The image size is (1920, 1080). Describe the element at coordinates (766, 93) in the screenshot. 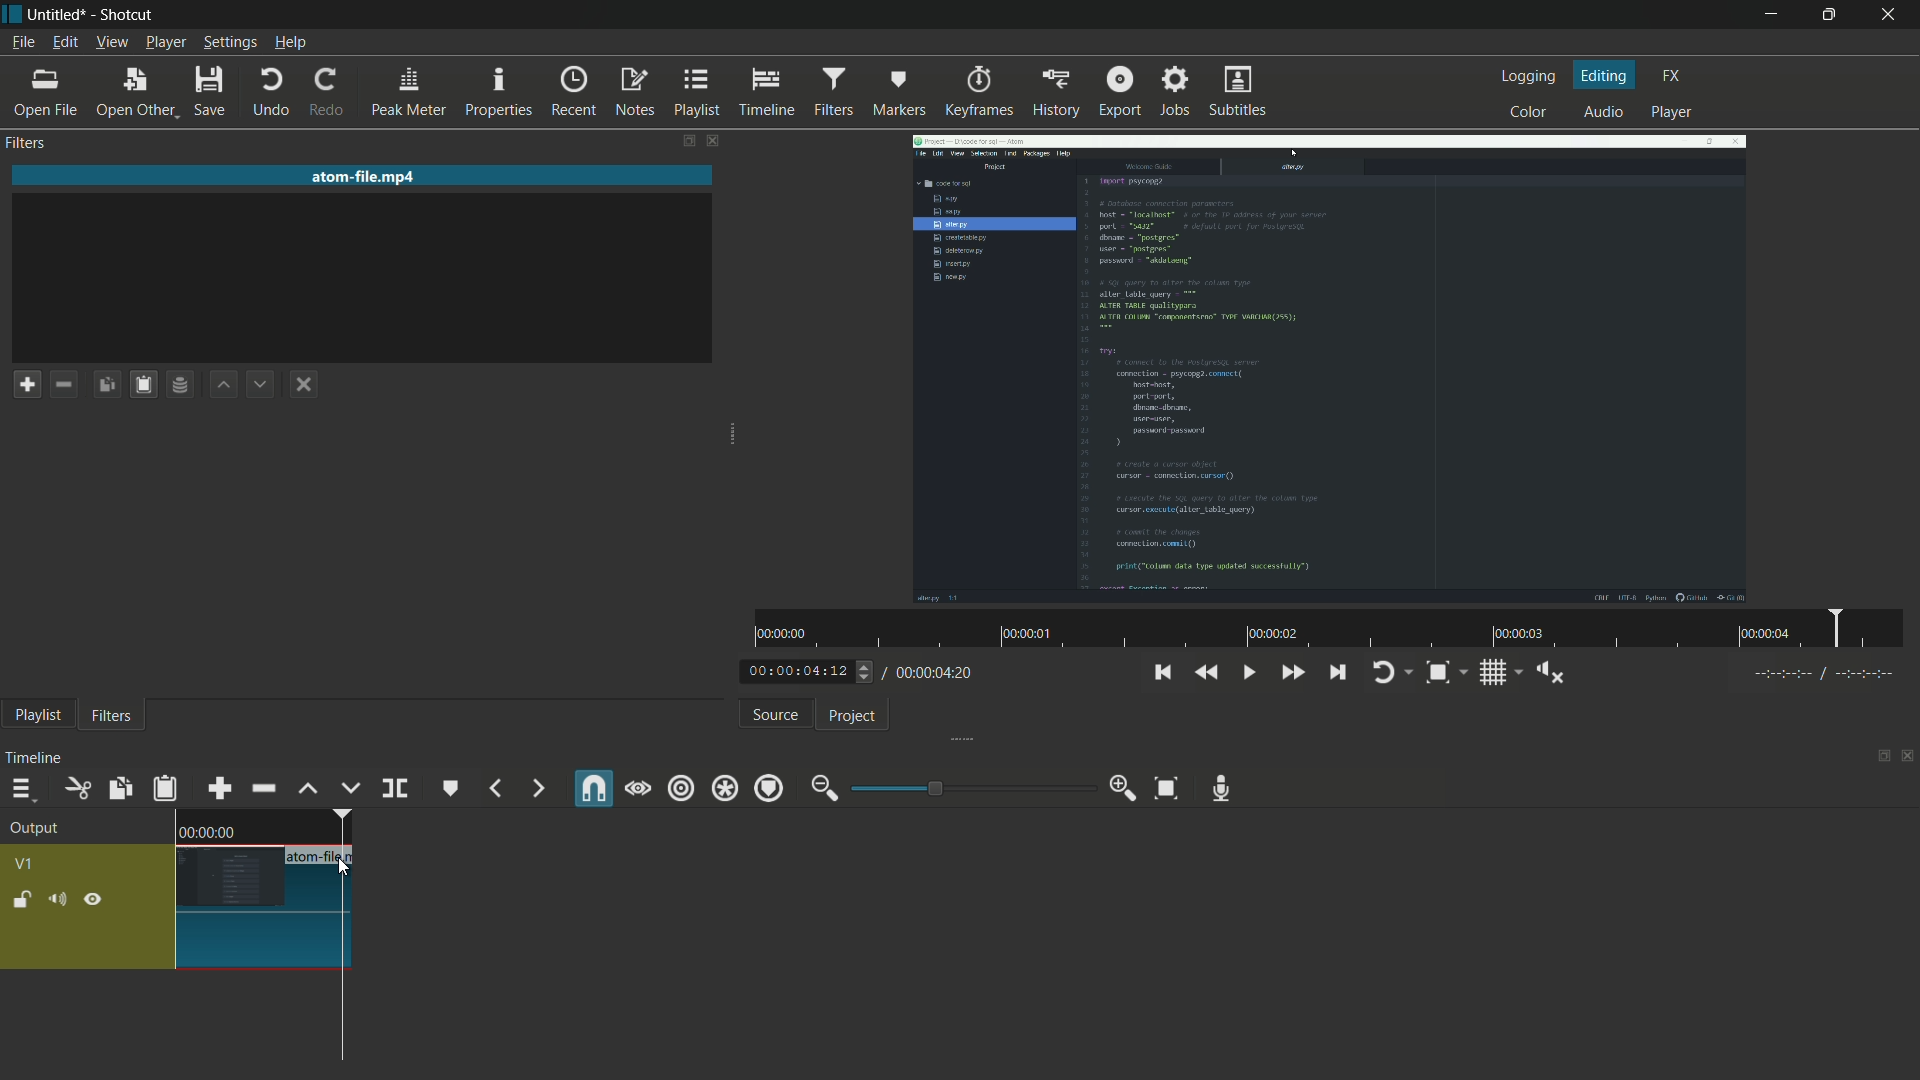

I see `timeline` at that location.